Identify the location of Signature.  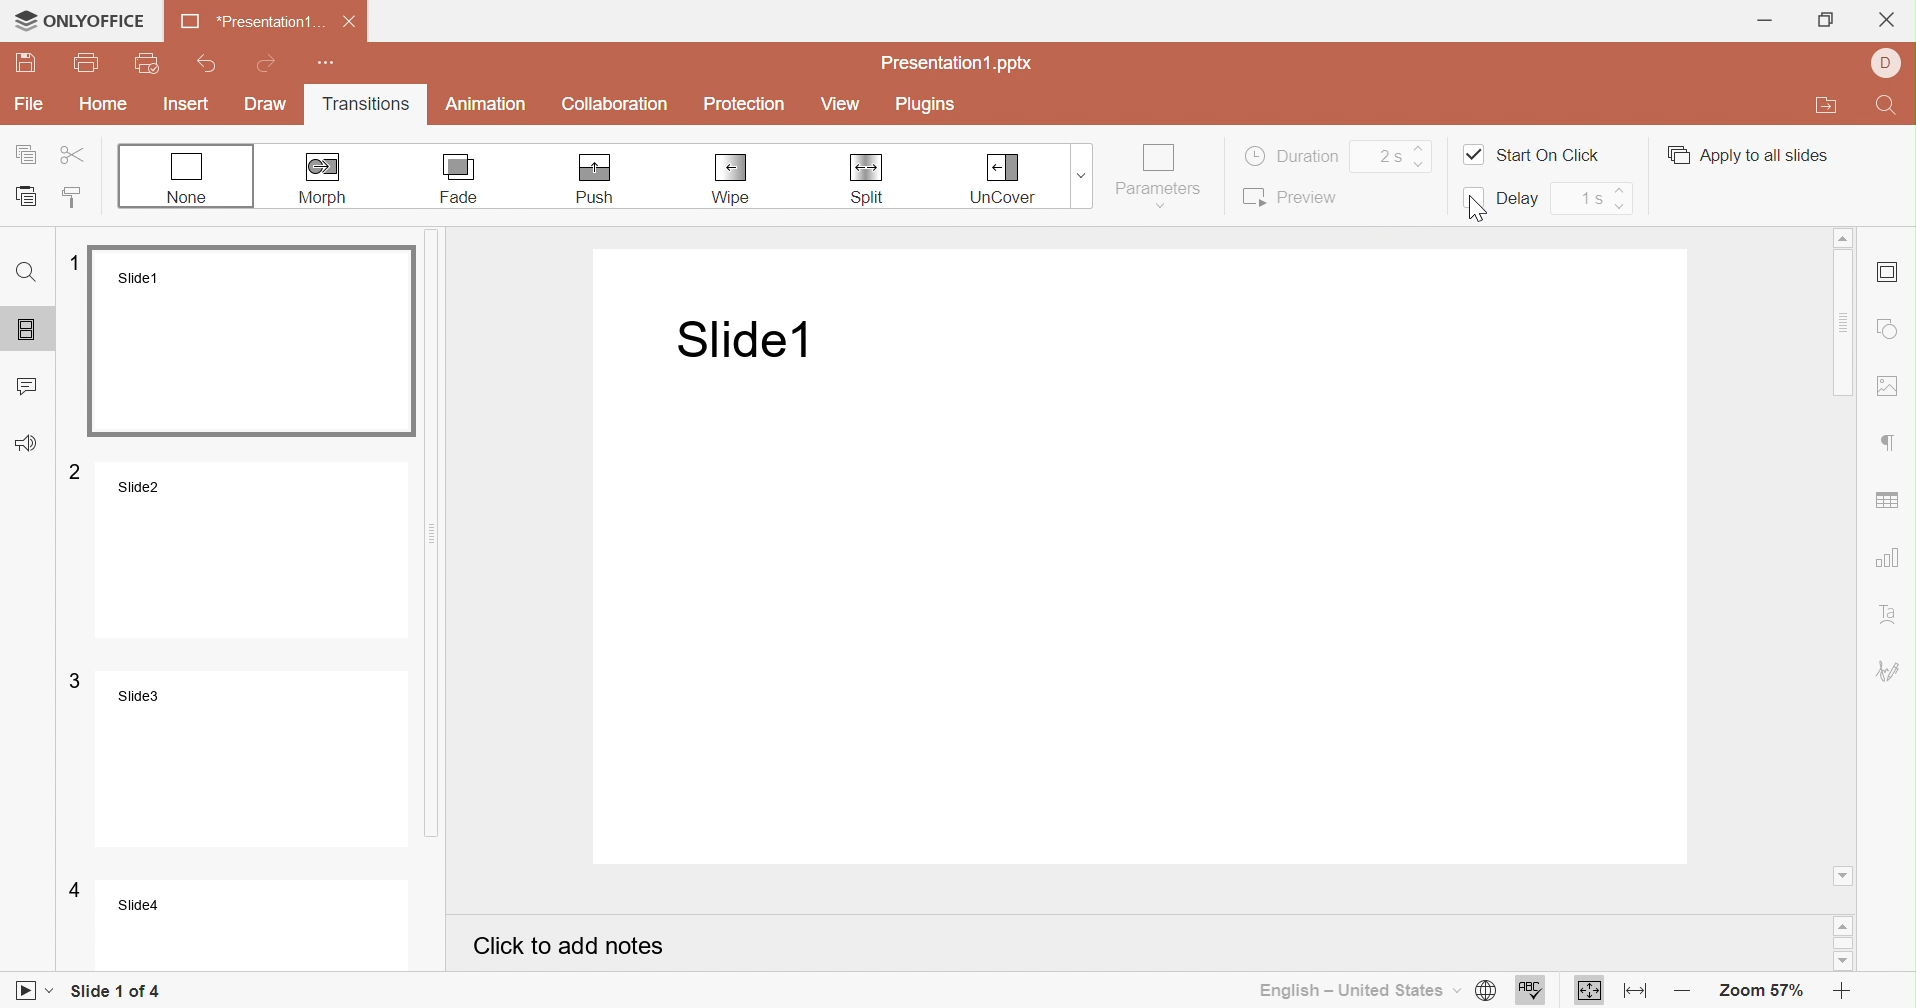
(1891, 671).